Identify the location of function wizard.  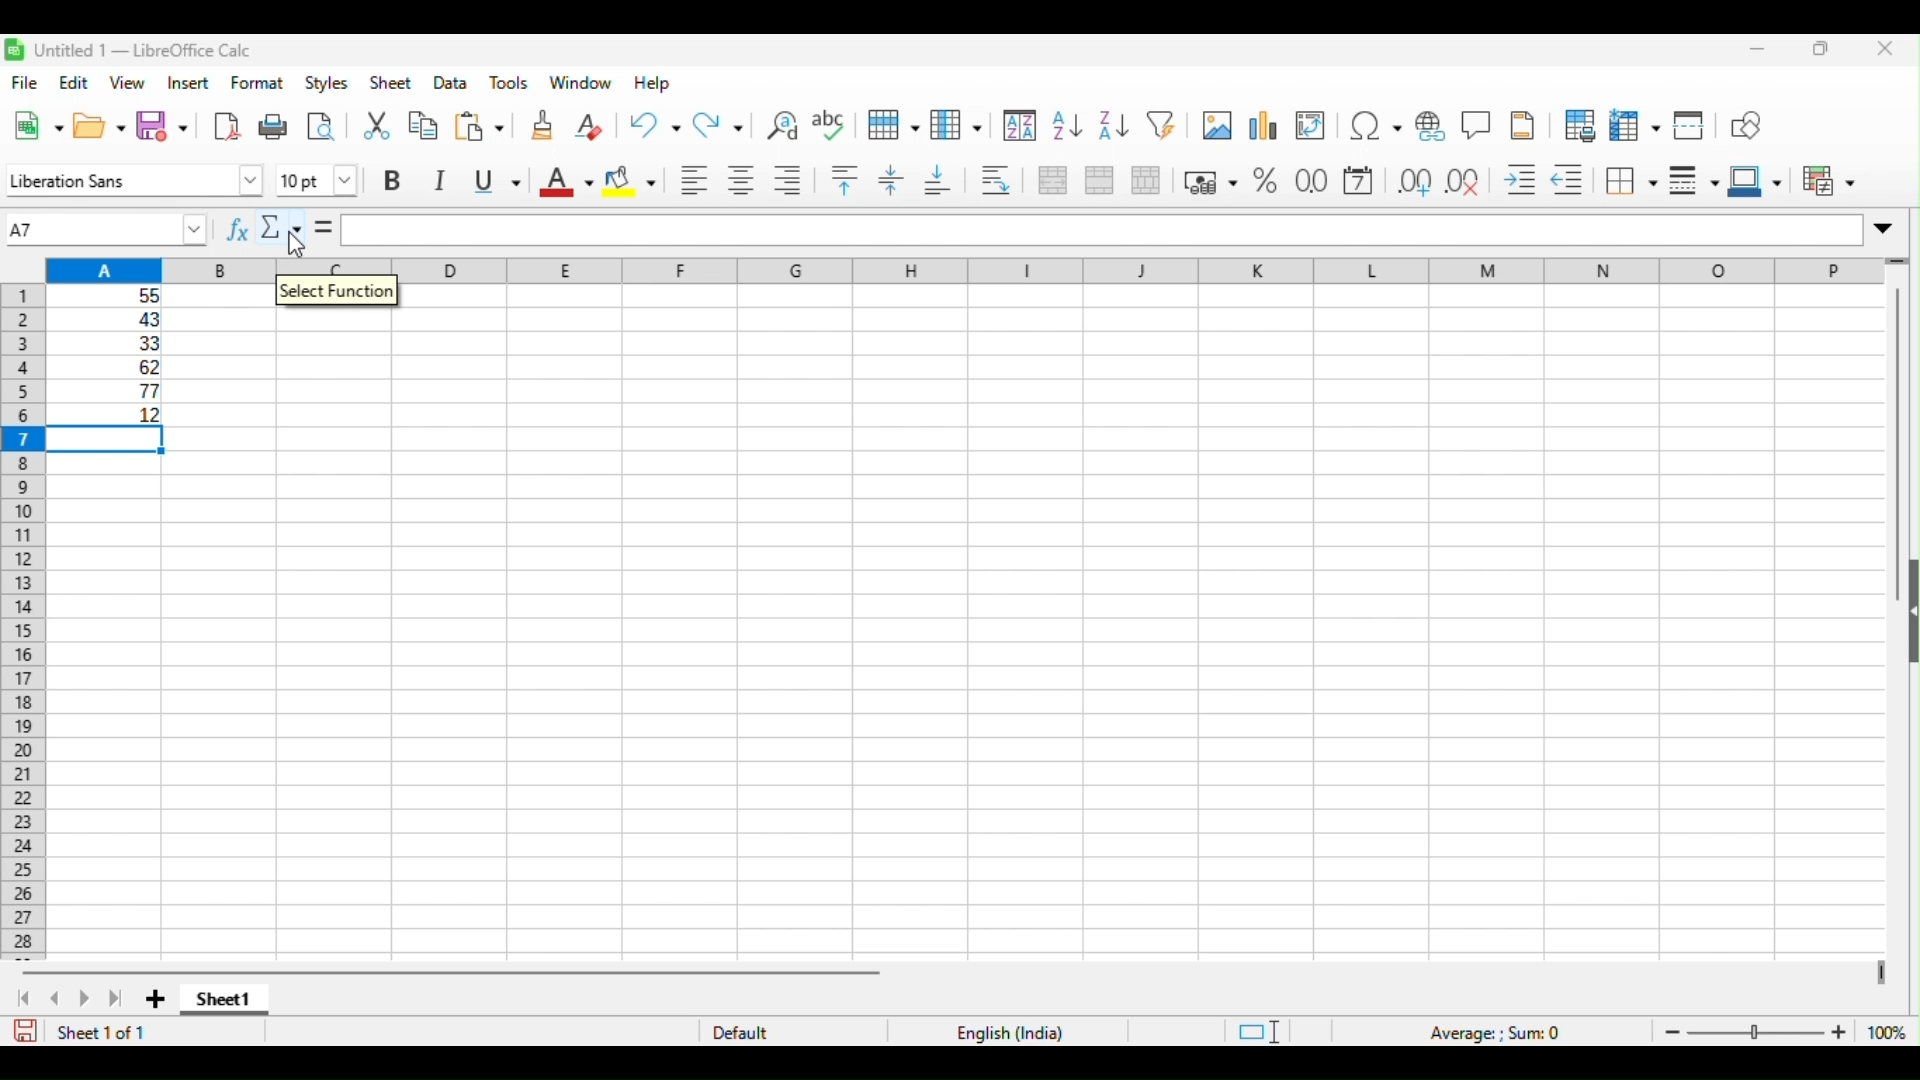
(238, 230).